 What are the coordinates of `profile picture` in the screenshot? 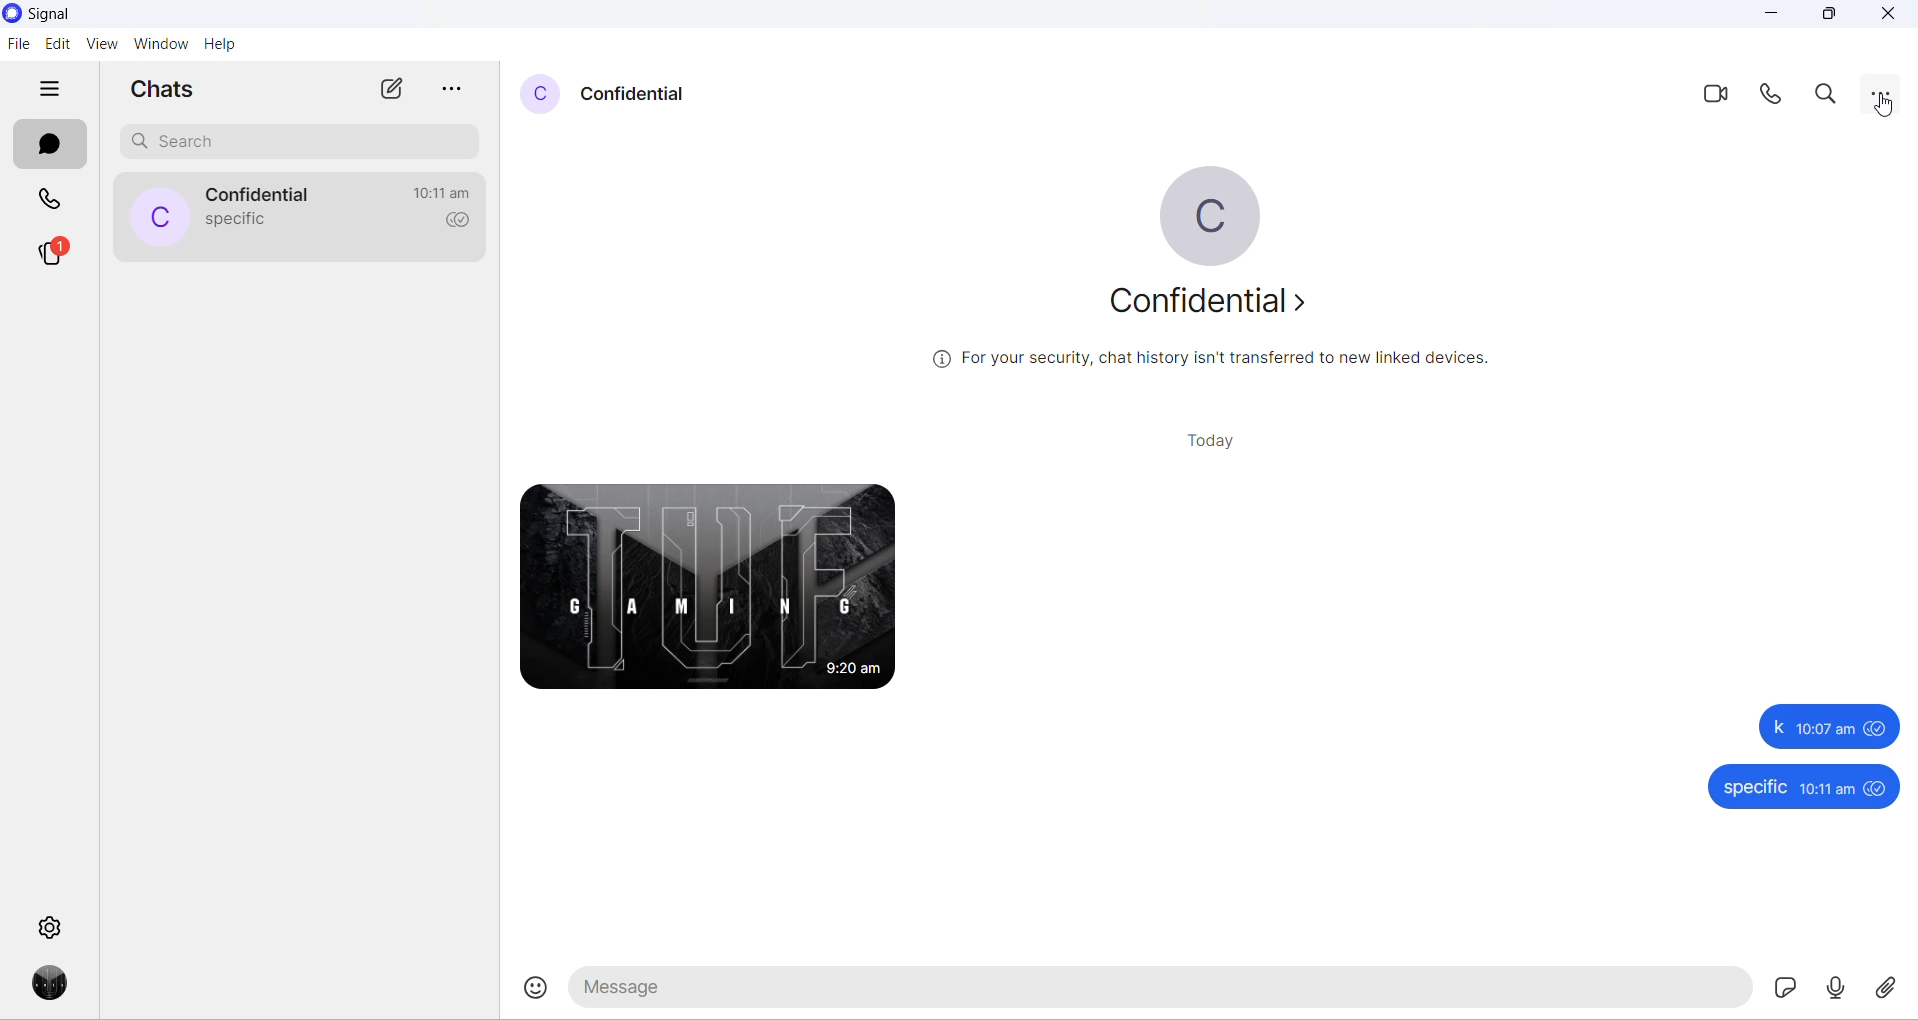 It's located at (538, 95).